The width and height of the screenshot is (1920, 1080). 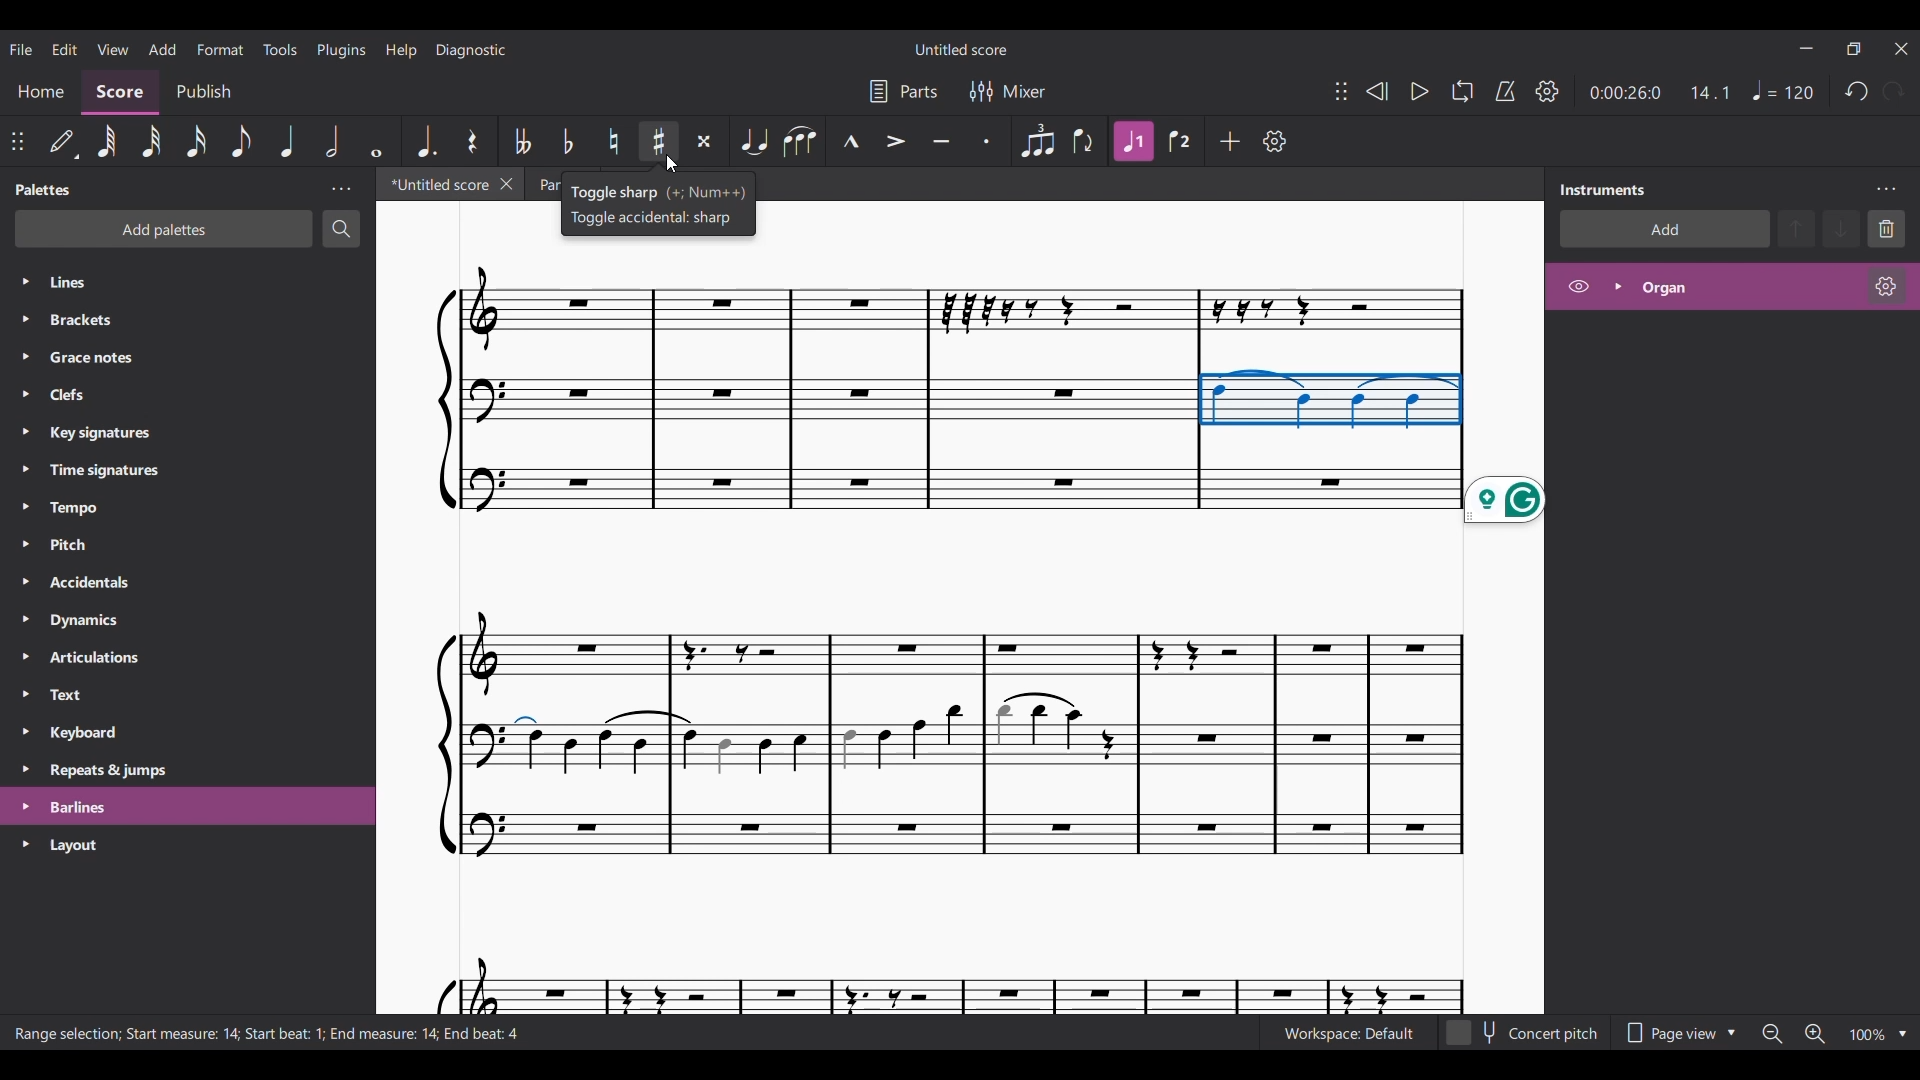 What do you see at coordinates (754, 142) in the screenshot?
I see `Tie` at bounding box center [754, 142].